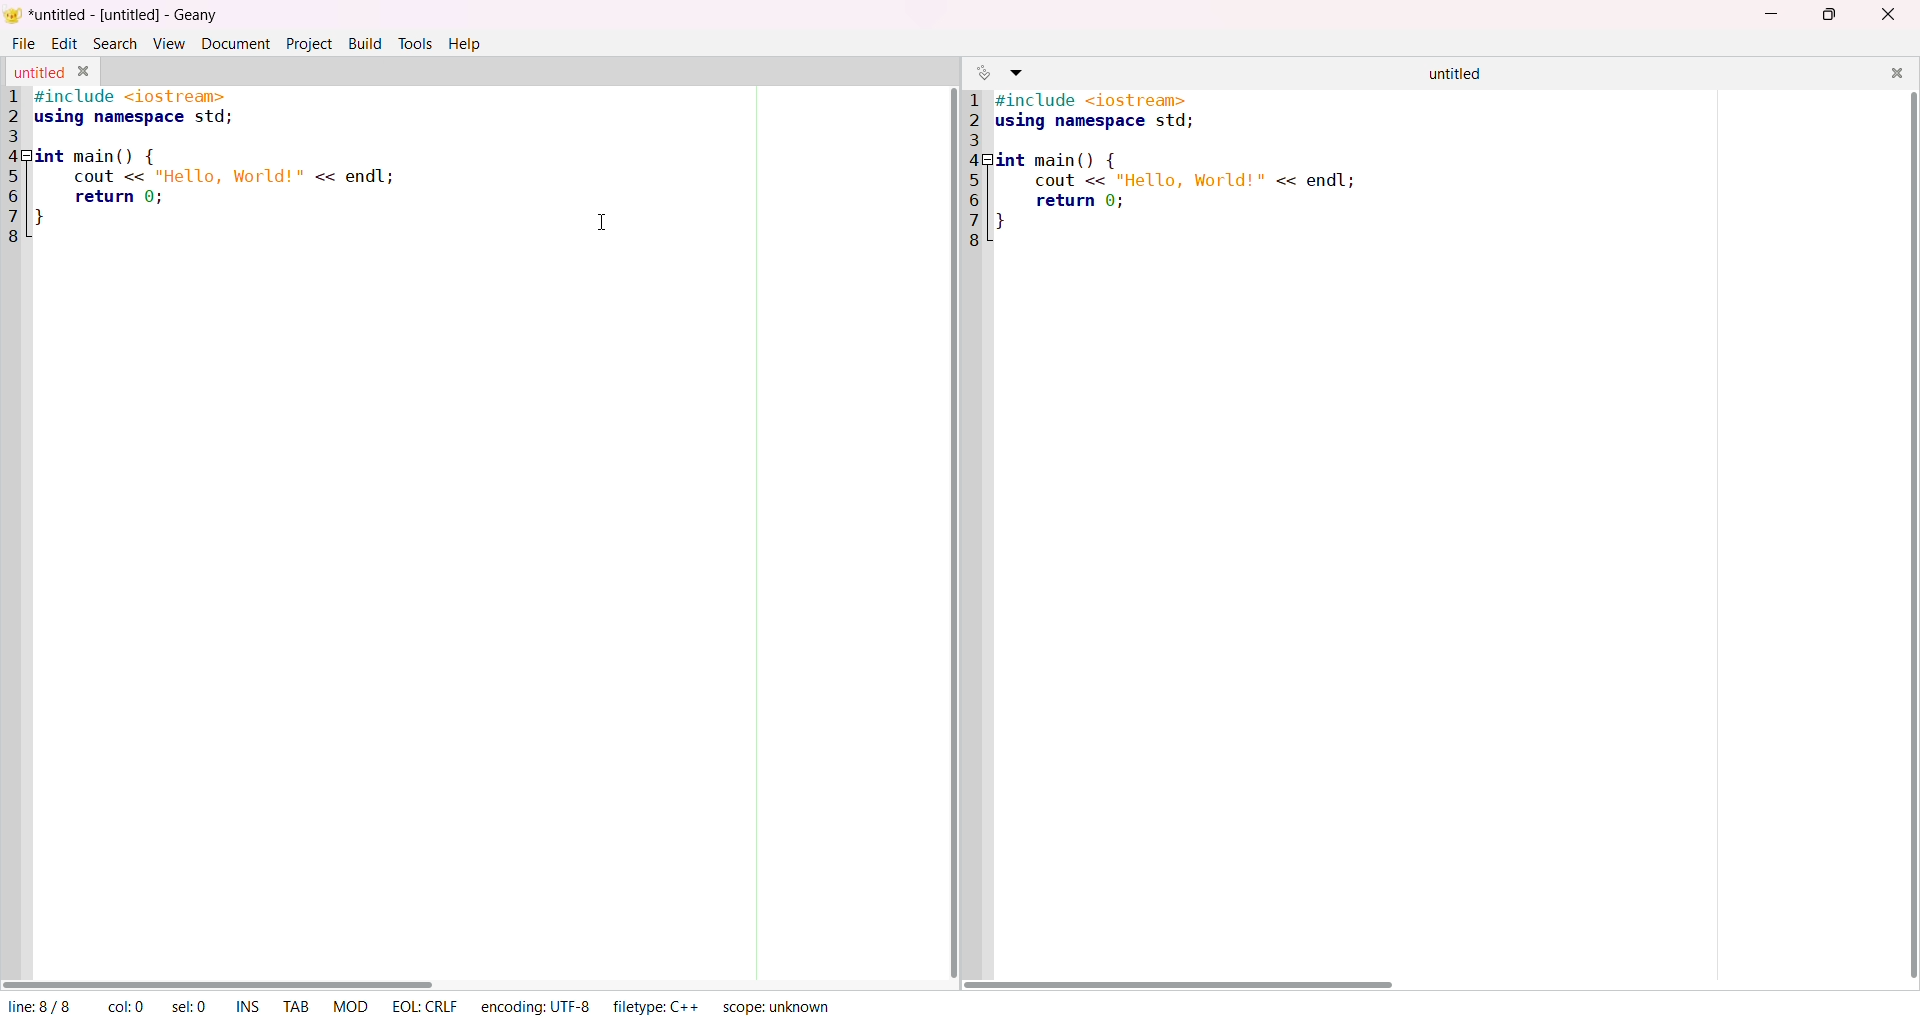 This screenshot has width=1920, height=1018. Describe the element at coordinates (38, 1005) in the screenshot. I see `line: 8/8` at that location.